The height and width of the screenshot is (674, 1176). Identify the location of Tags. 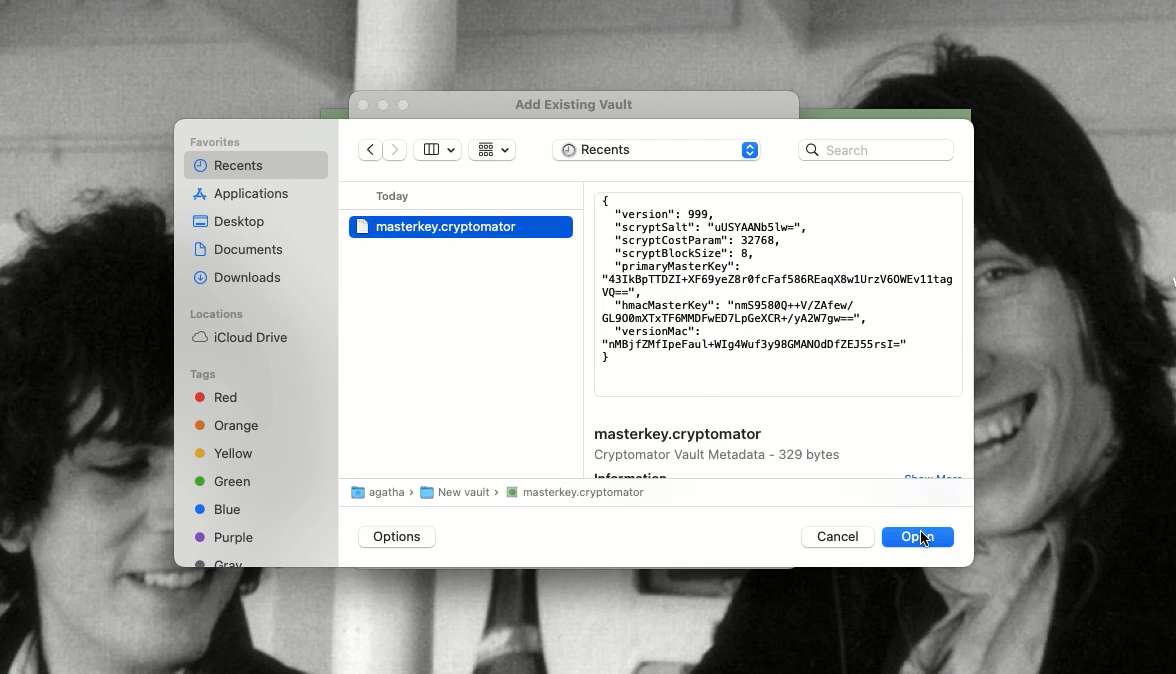
(204, 375).